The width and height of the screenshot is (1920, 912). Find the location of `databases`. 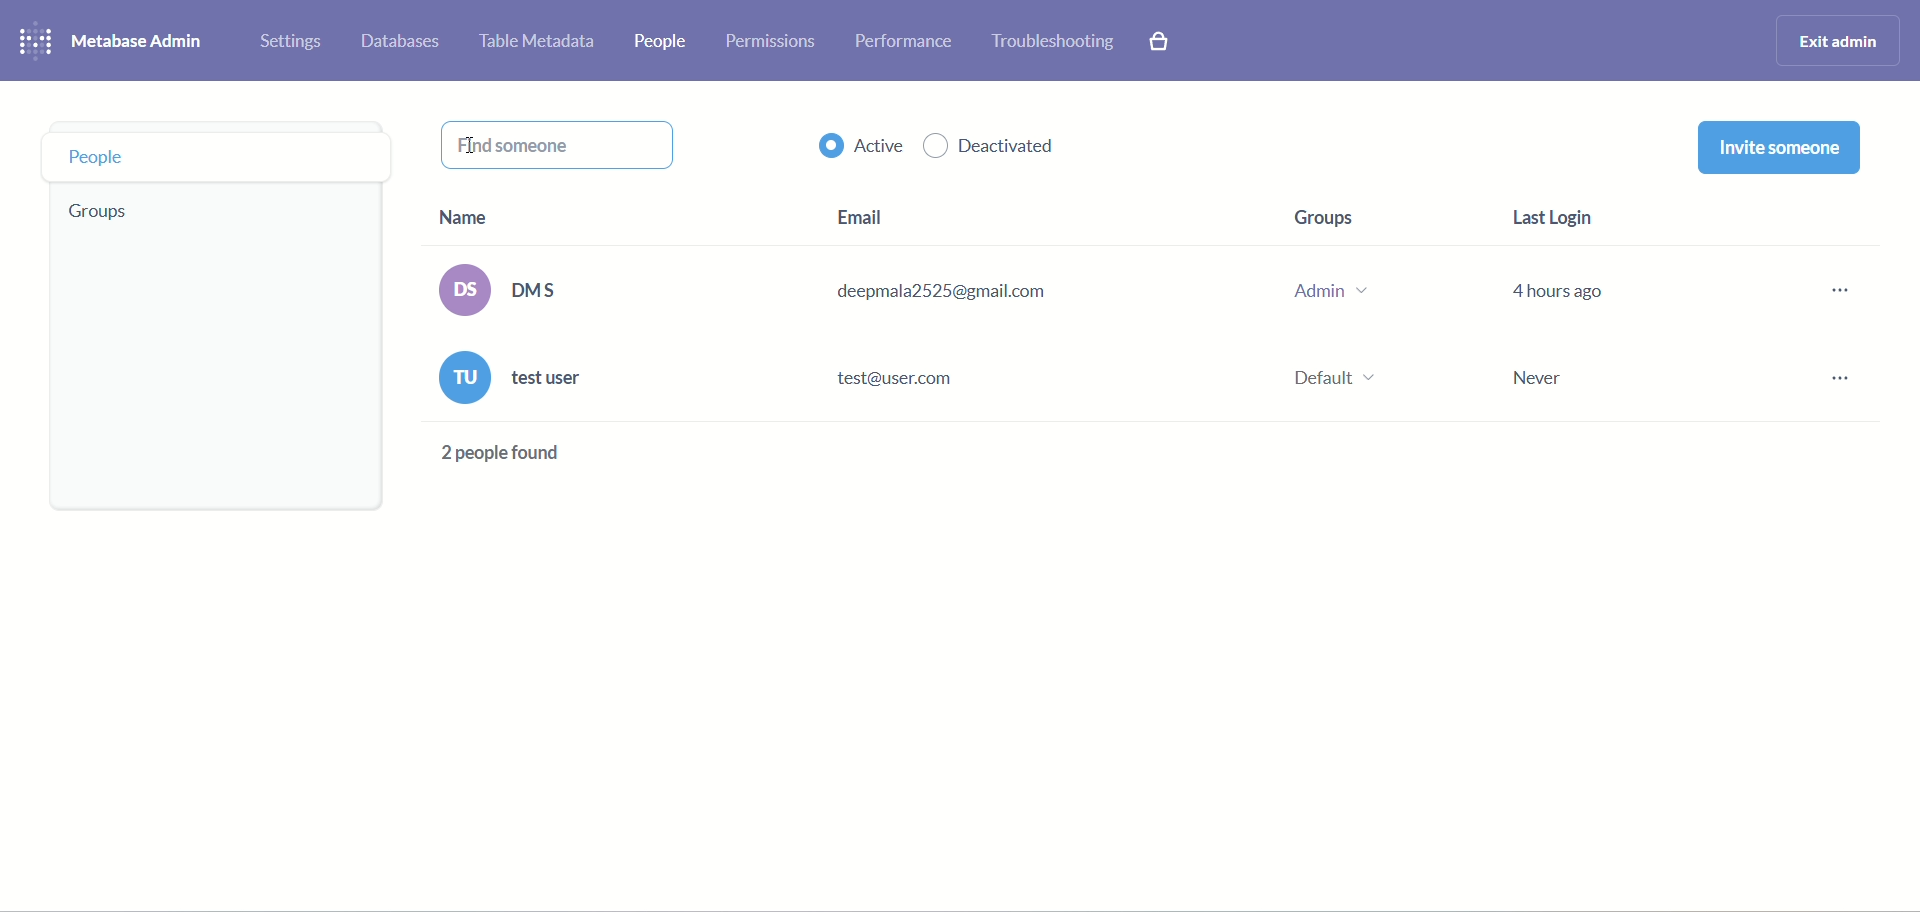

databases is located at coordinates (406, 43).